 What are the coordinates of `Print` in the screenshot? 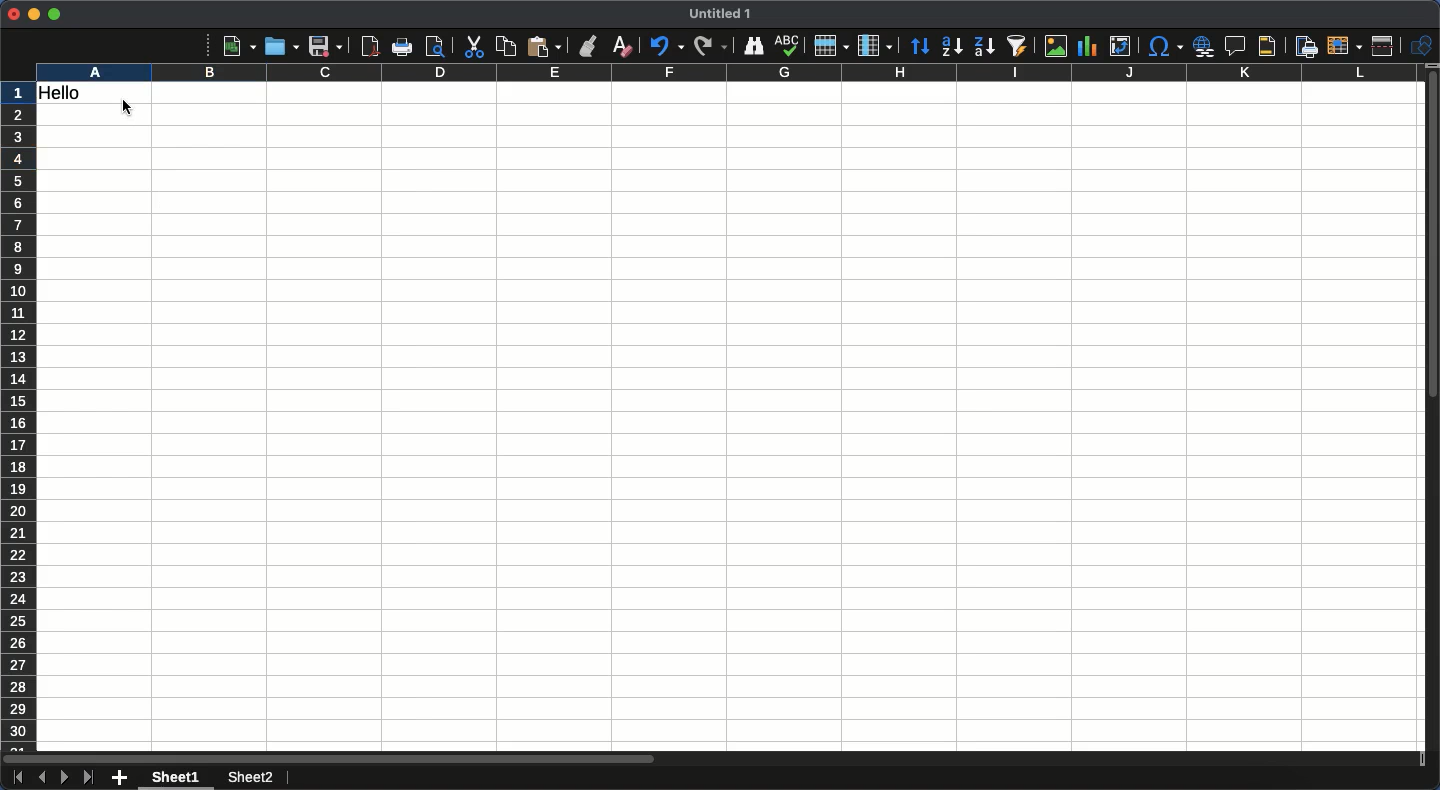 It's located at (404, 47).